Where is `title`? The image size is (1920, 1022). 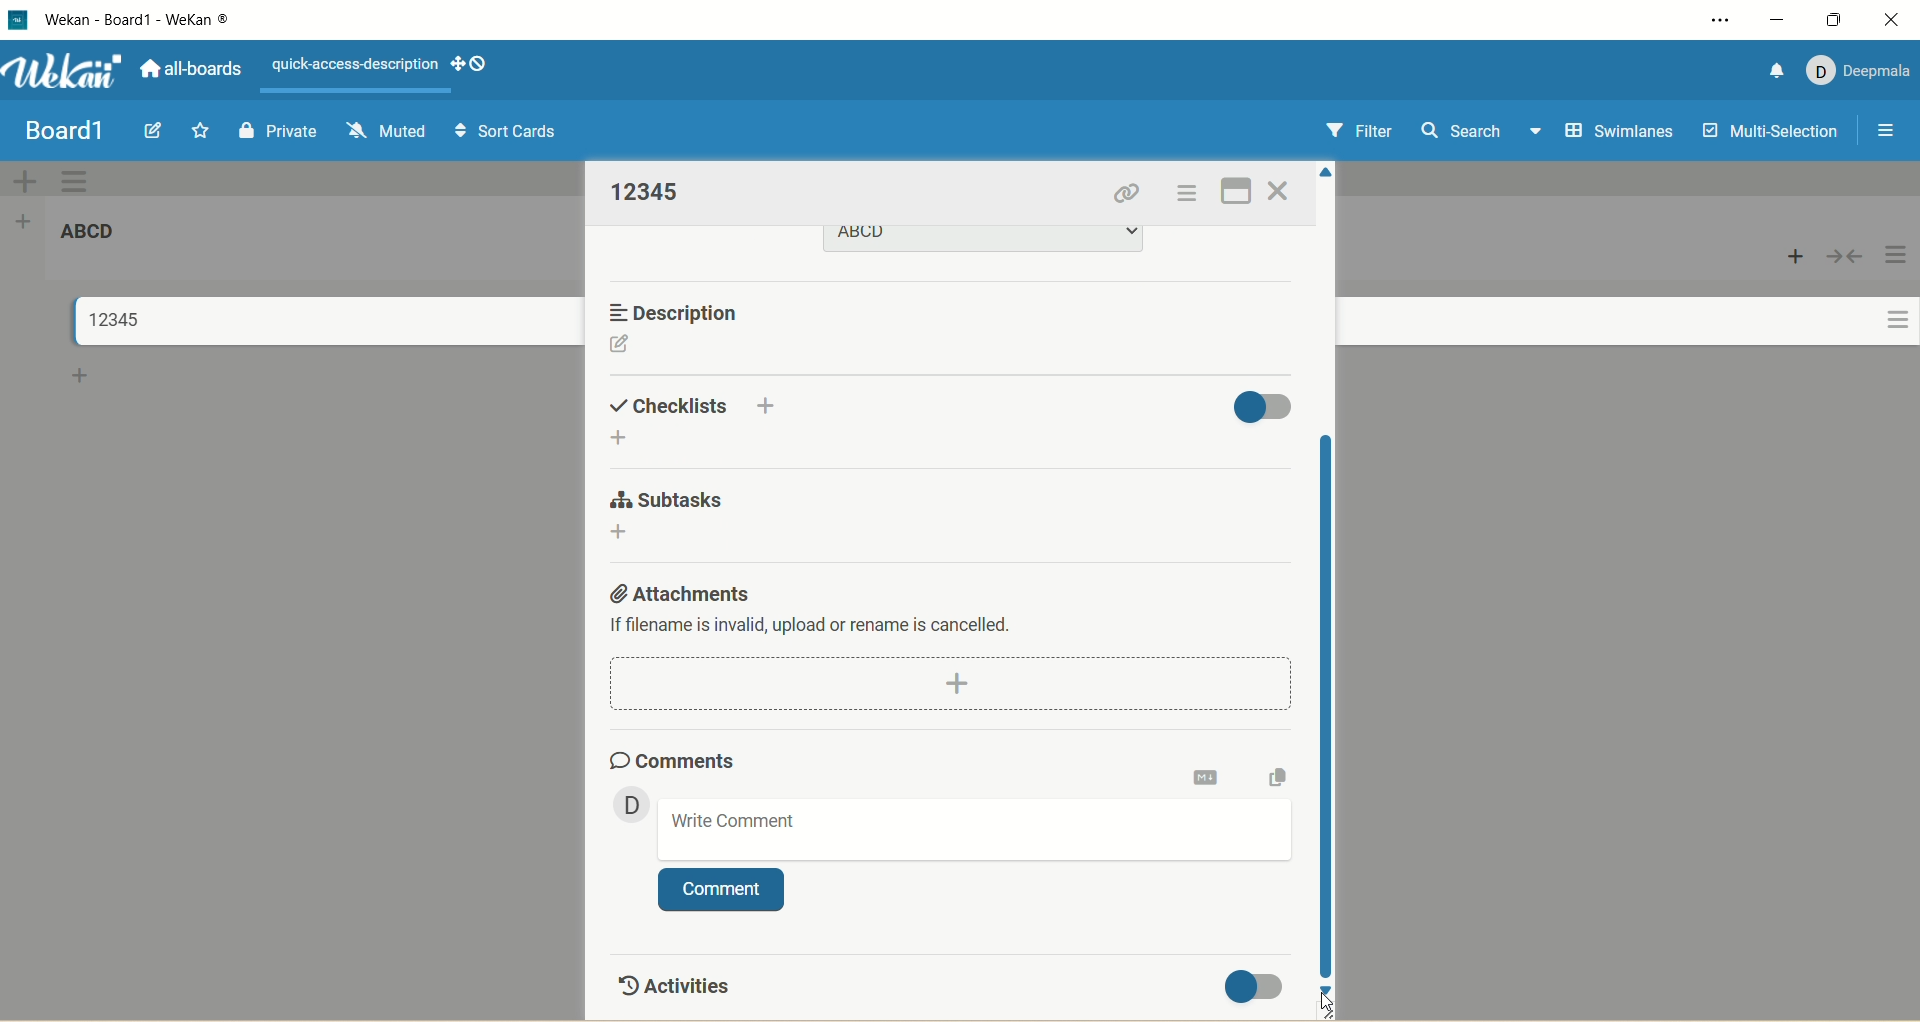 title is located at coordinates (63, 131).